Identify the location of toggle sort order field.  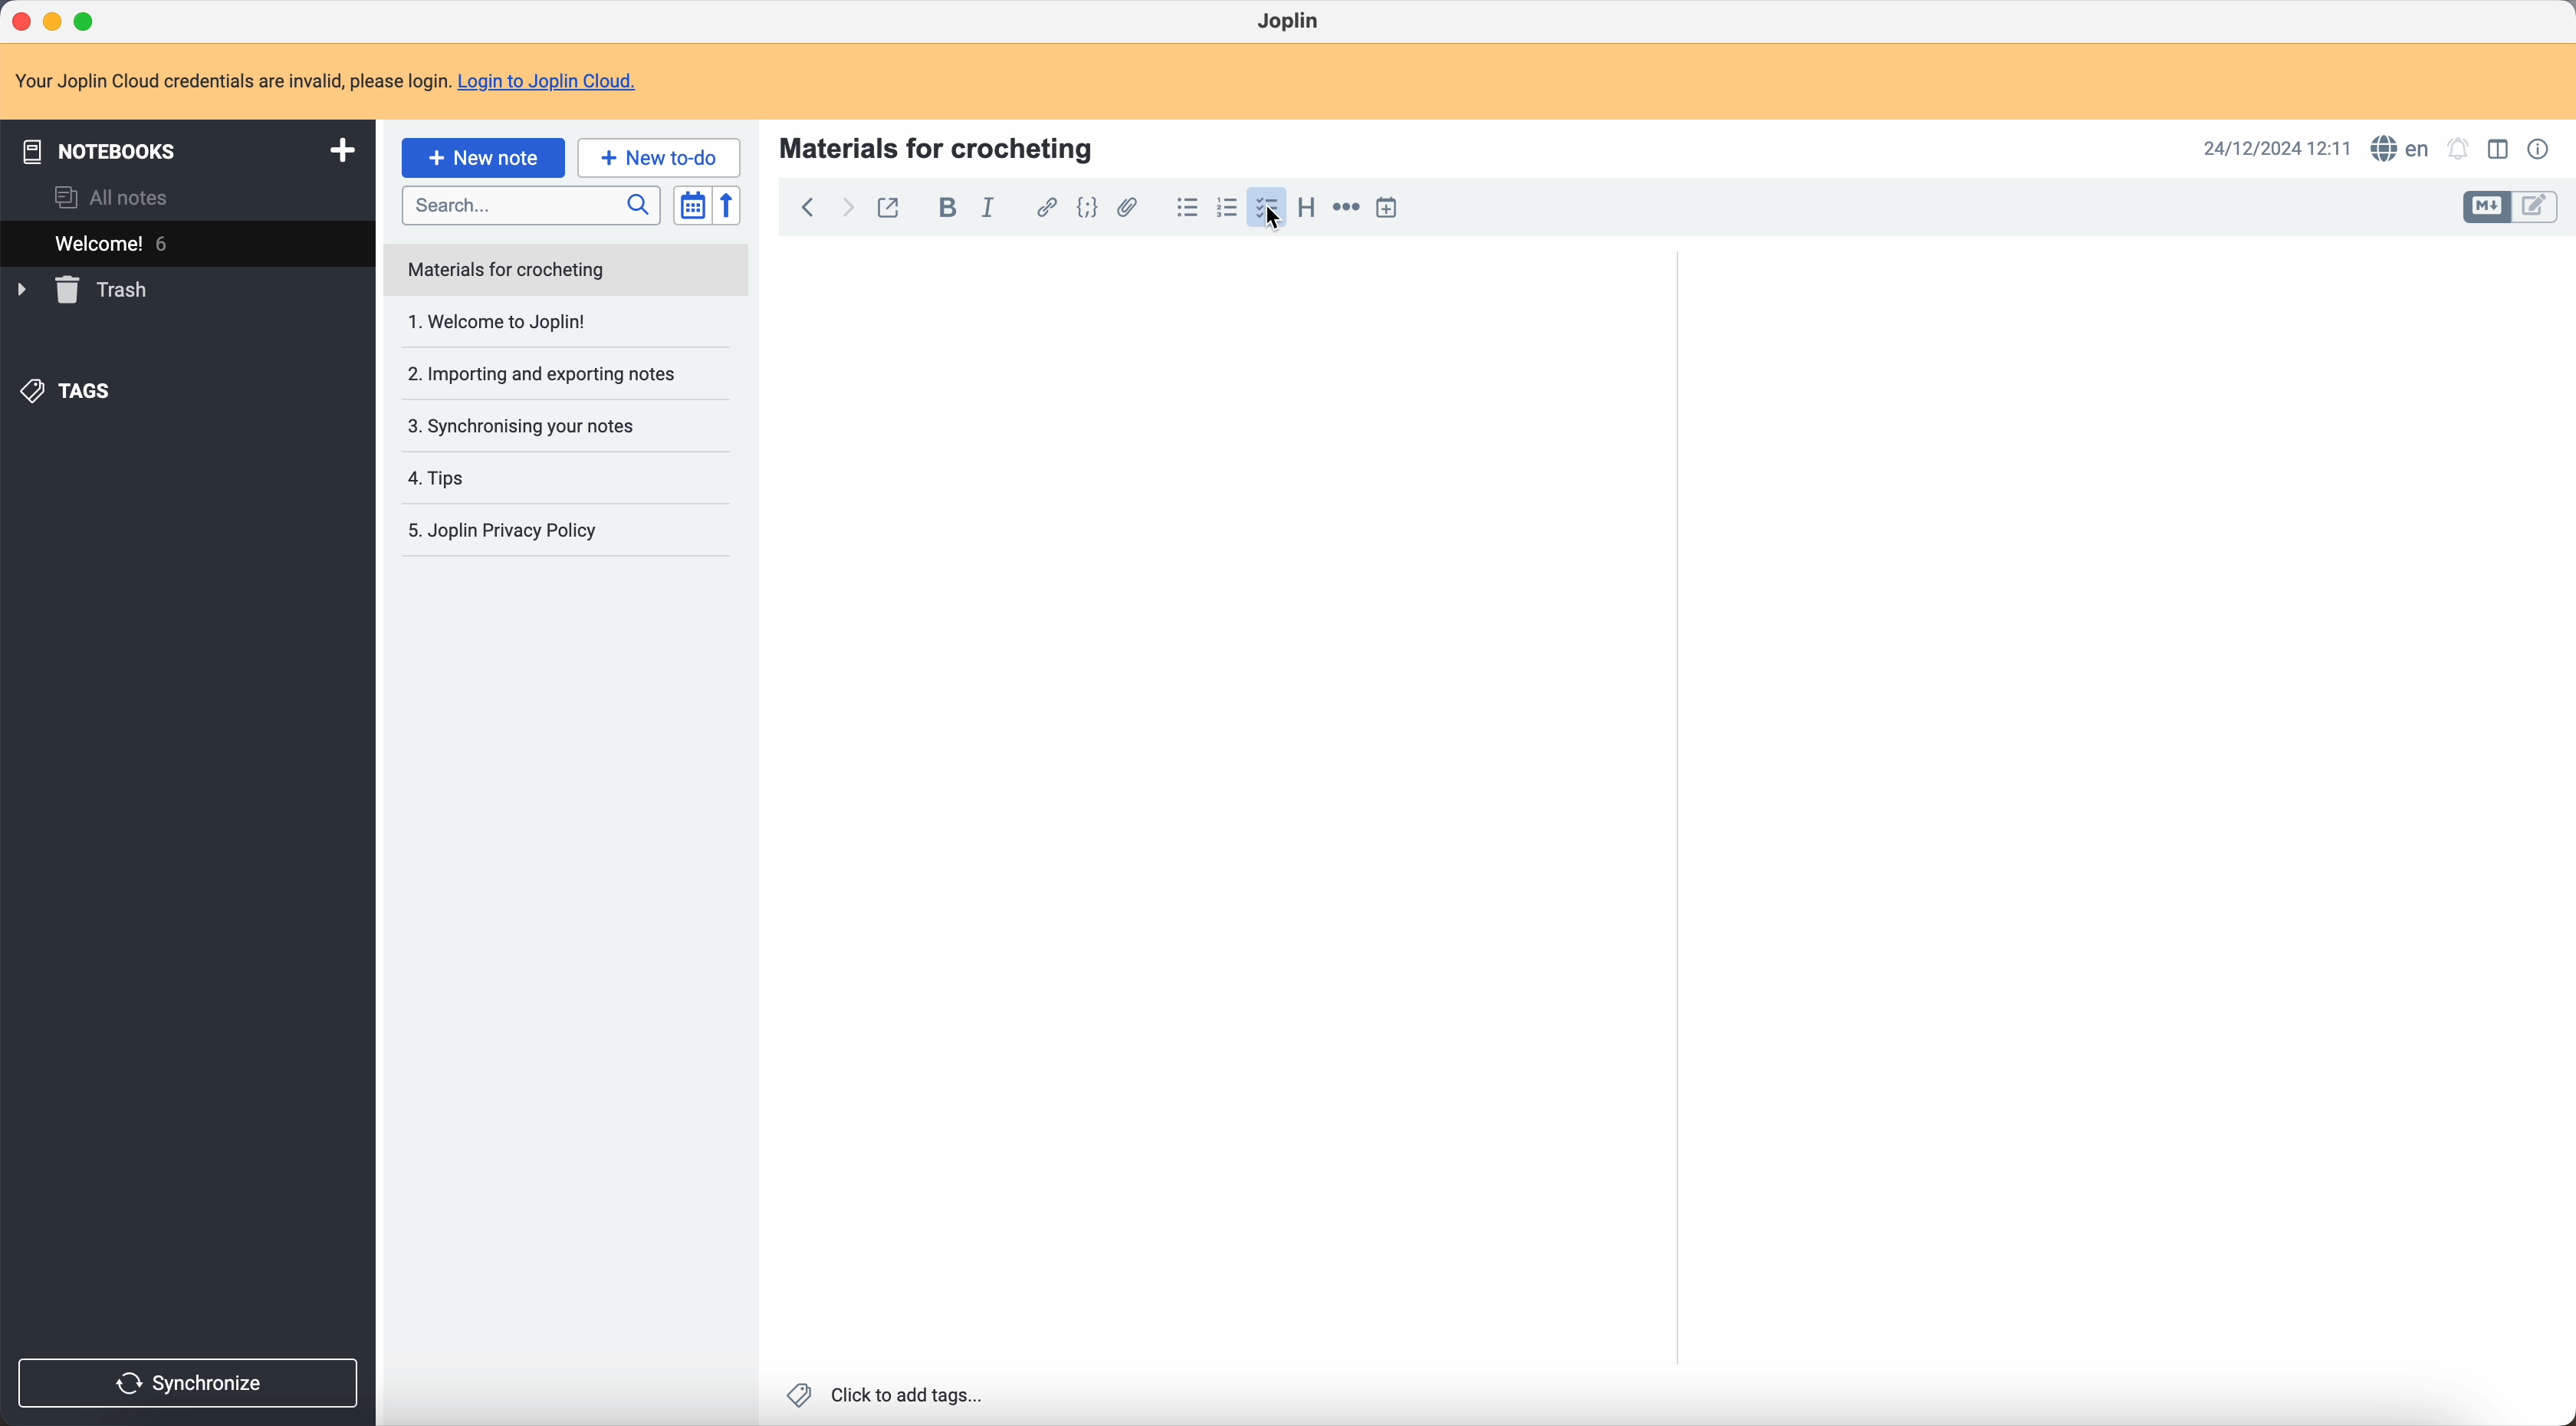
(694, 205).